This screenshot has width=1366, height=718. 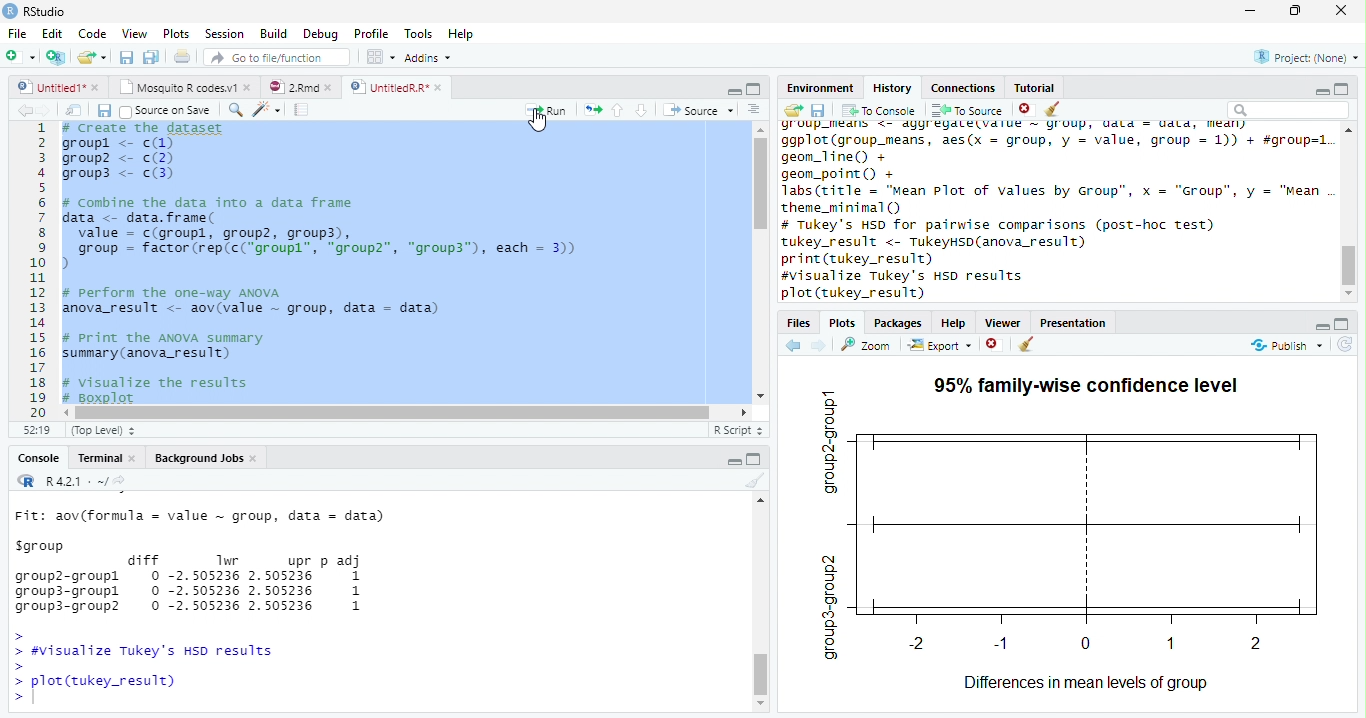 I want to click on Clear Console, so click(x=1024, y=345).